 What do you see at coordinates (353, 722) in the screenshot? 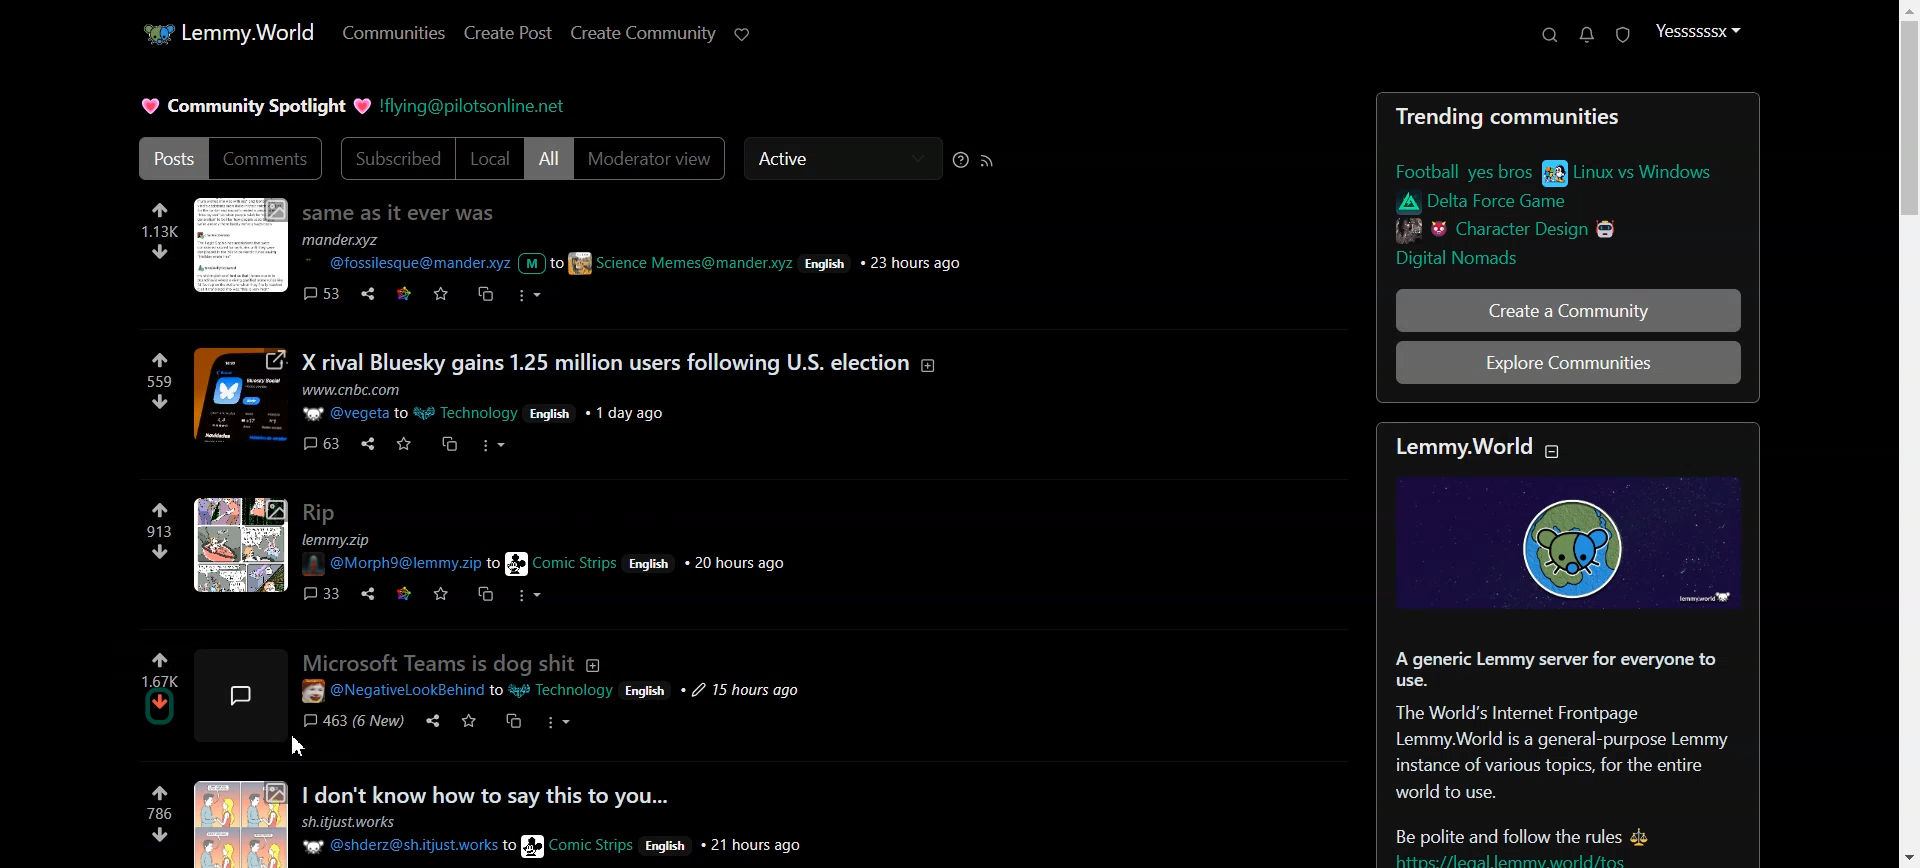
I see `comments` at bounding box center [353, 722].